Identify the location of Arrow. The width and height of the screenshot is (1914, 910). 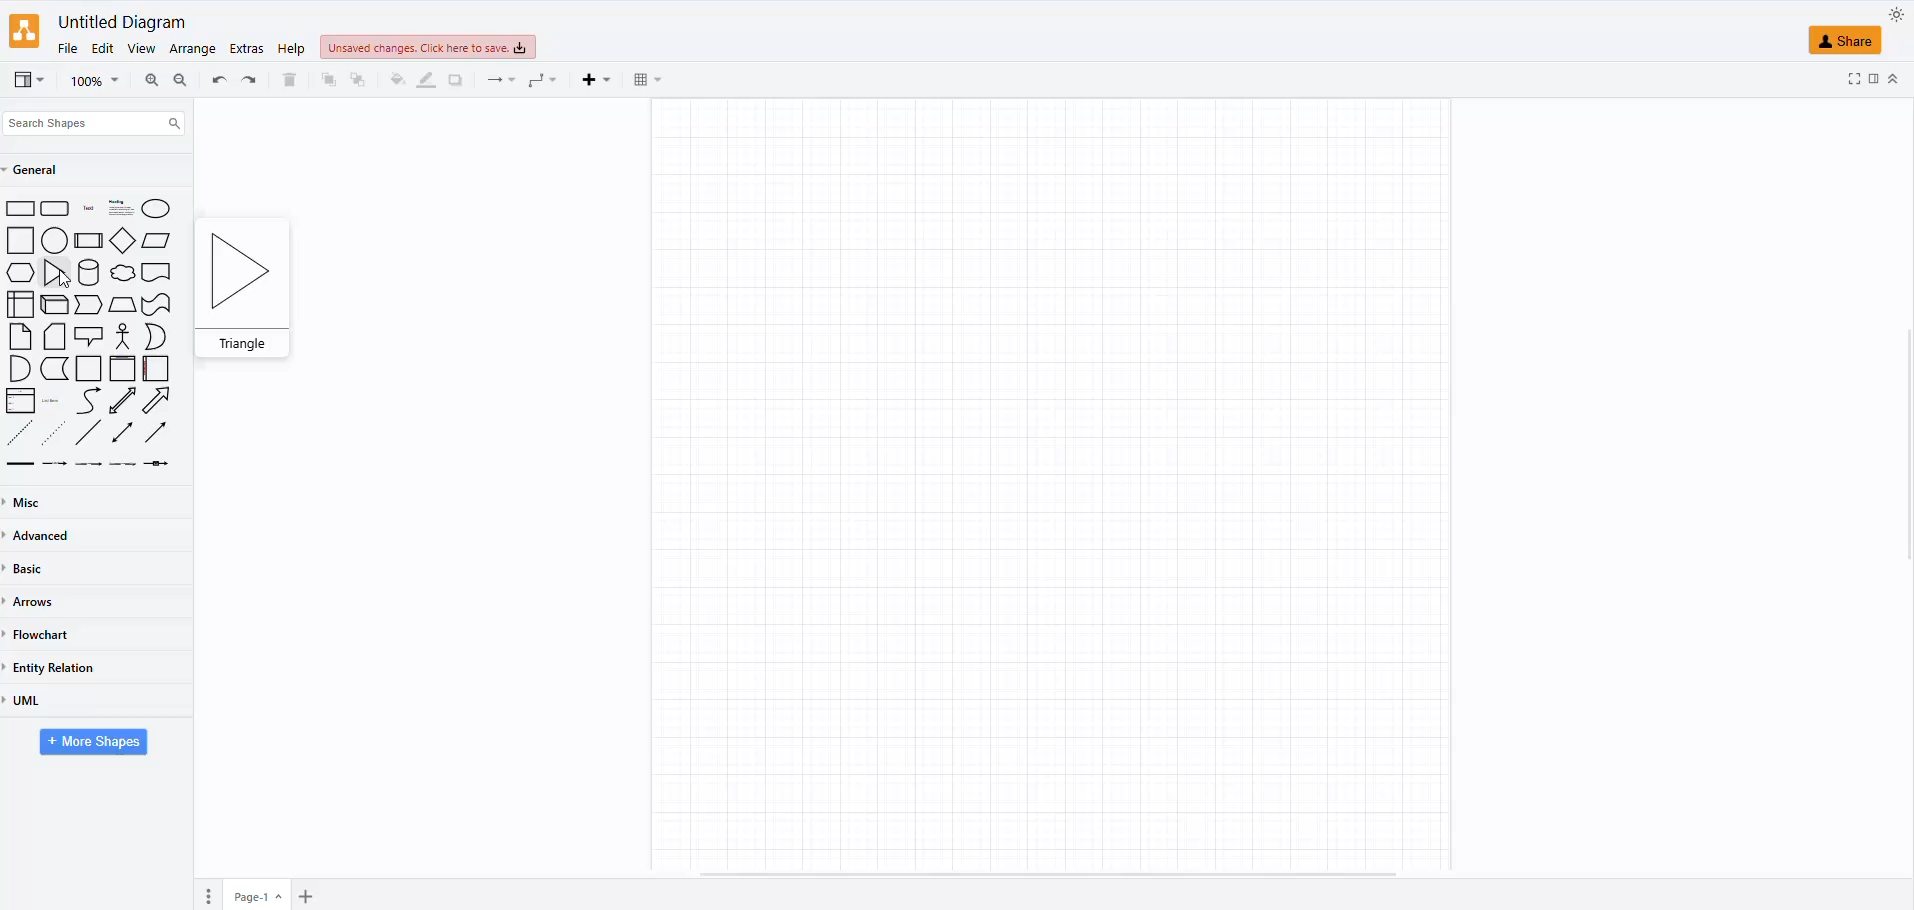
(158, 433).